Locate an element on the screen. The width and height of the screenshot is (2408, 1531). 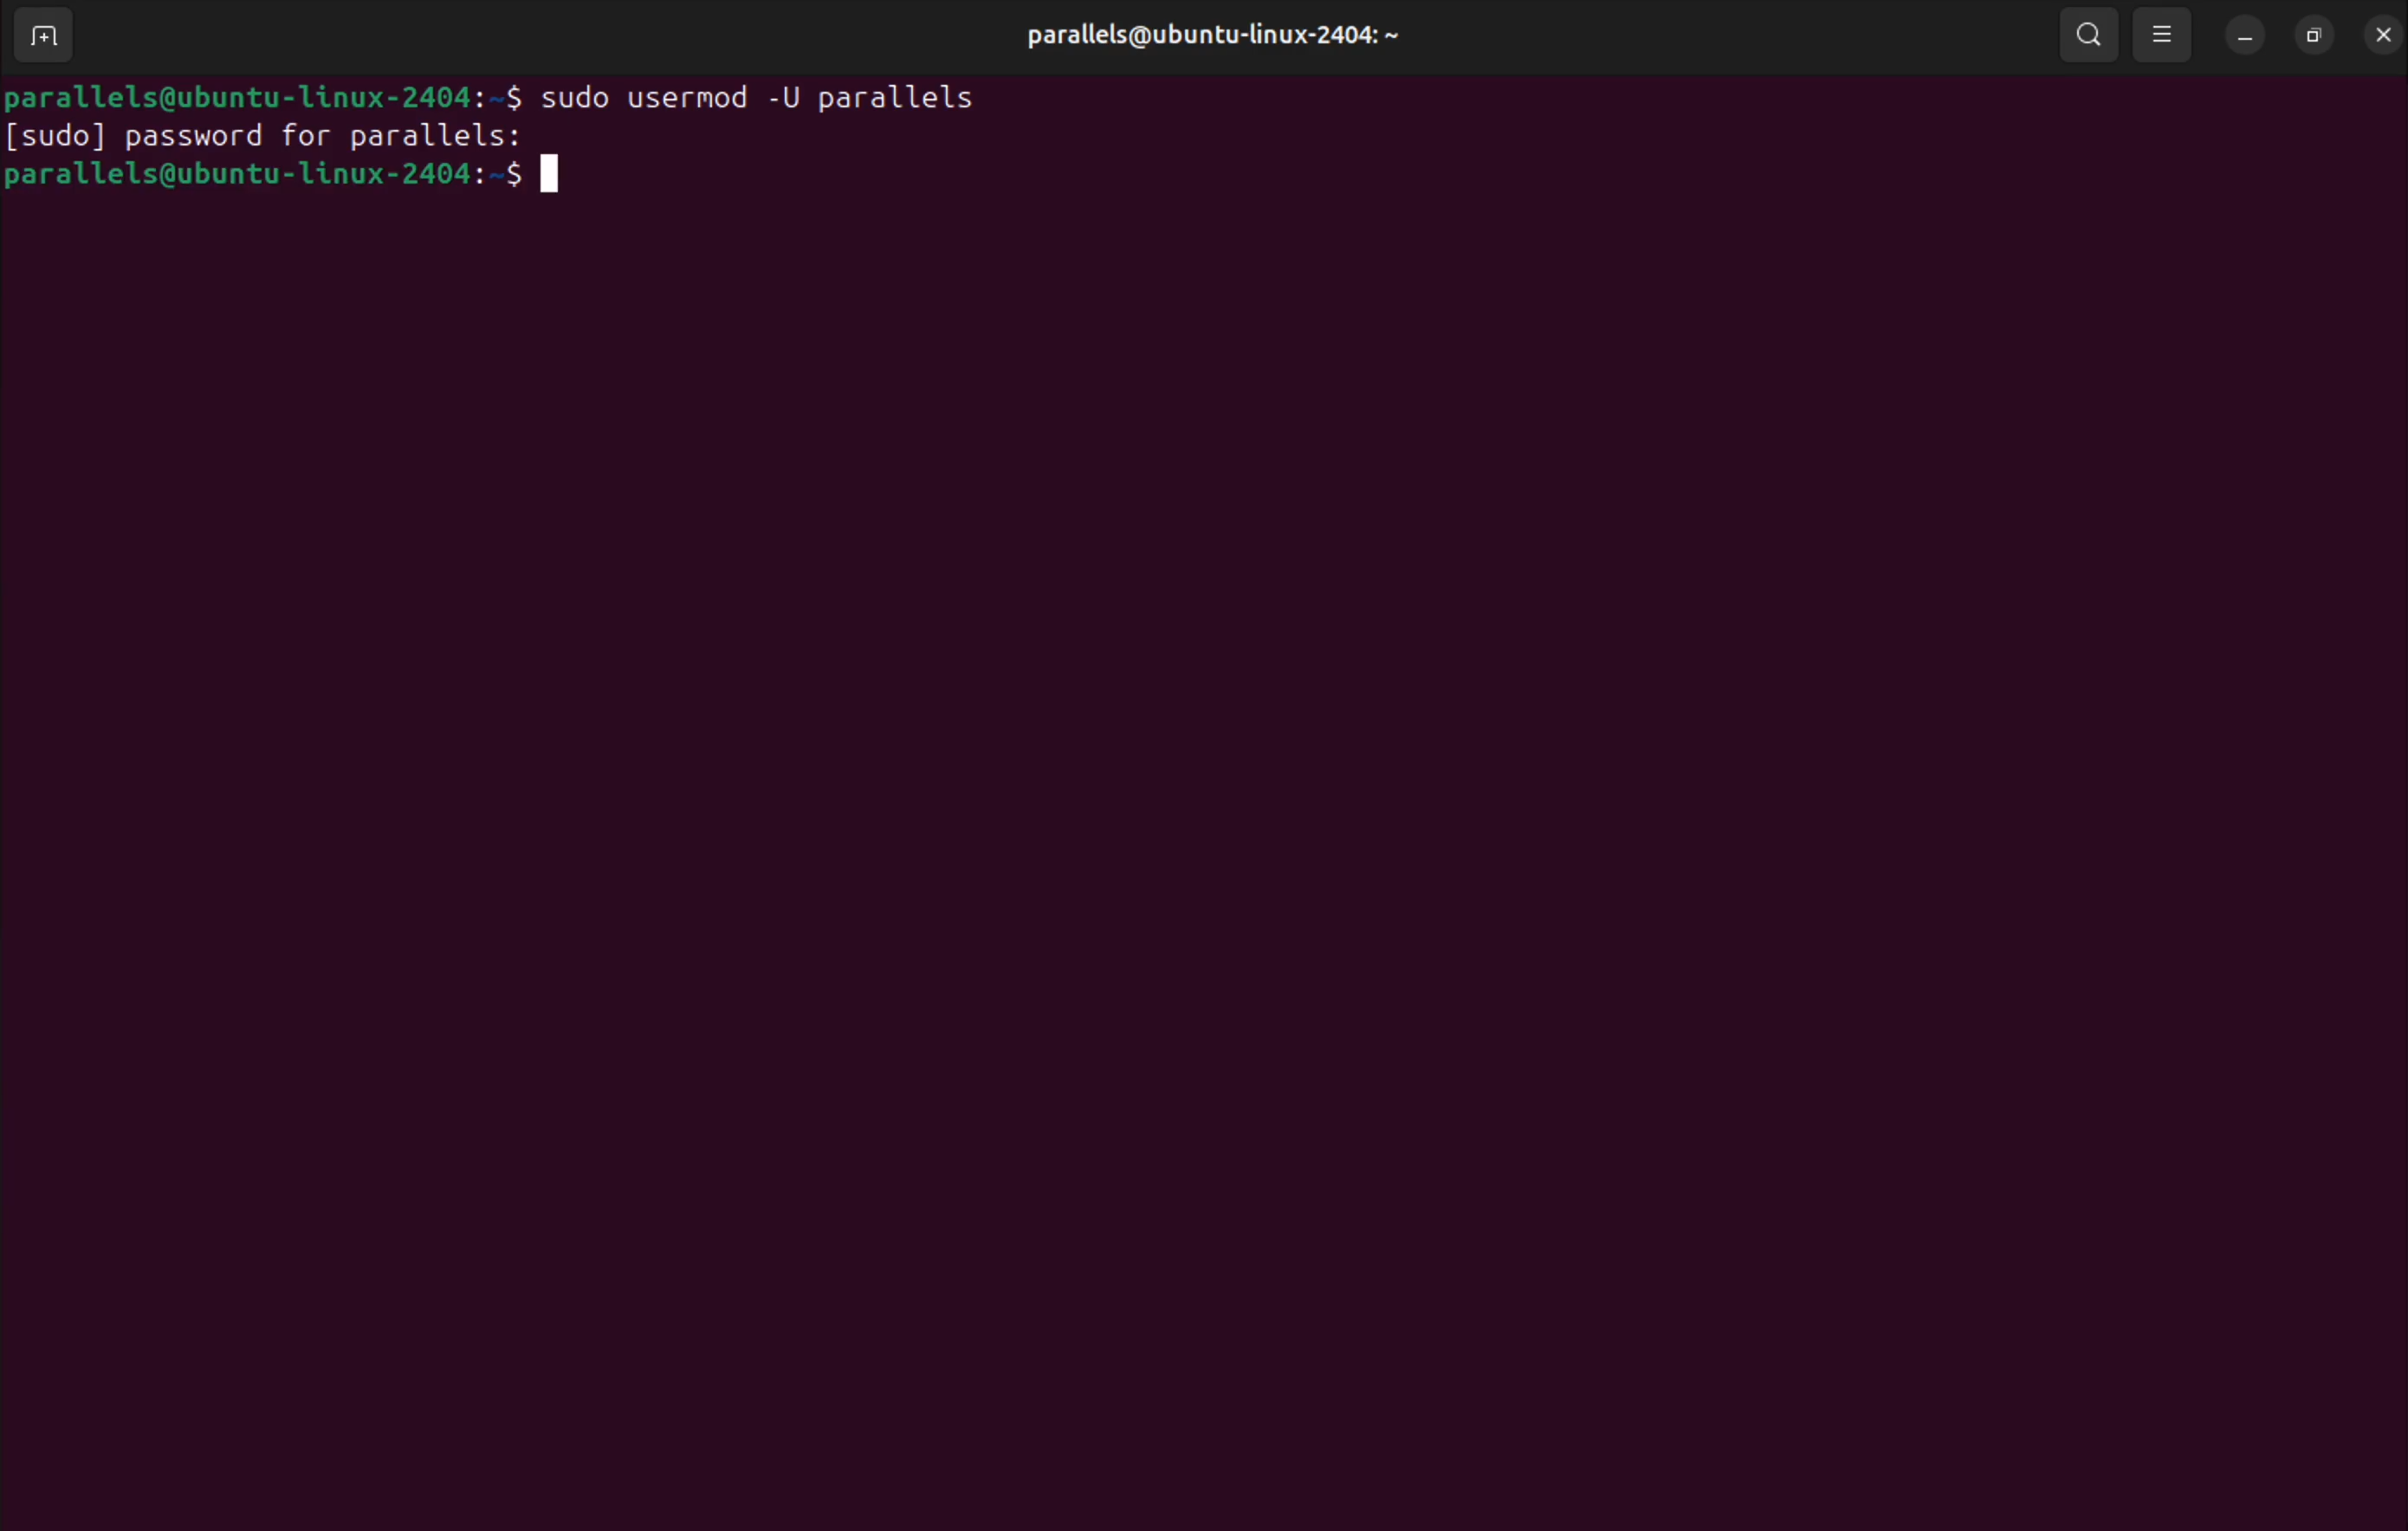
password for parallels is located at coordinates (278, 138).